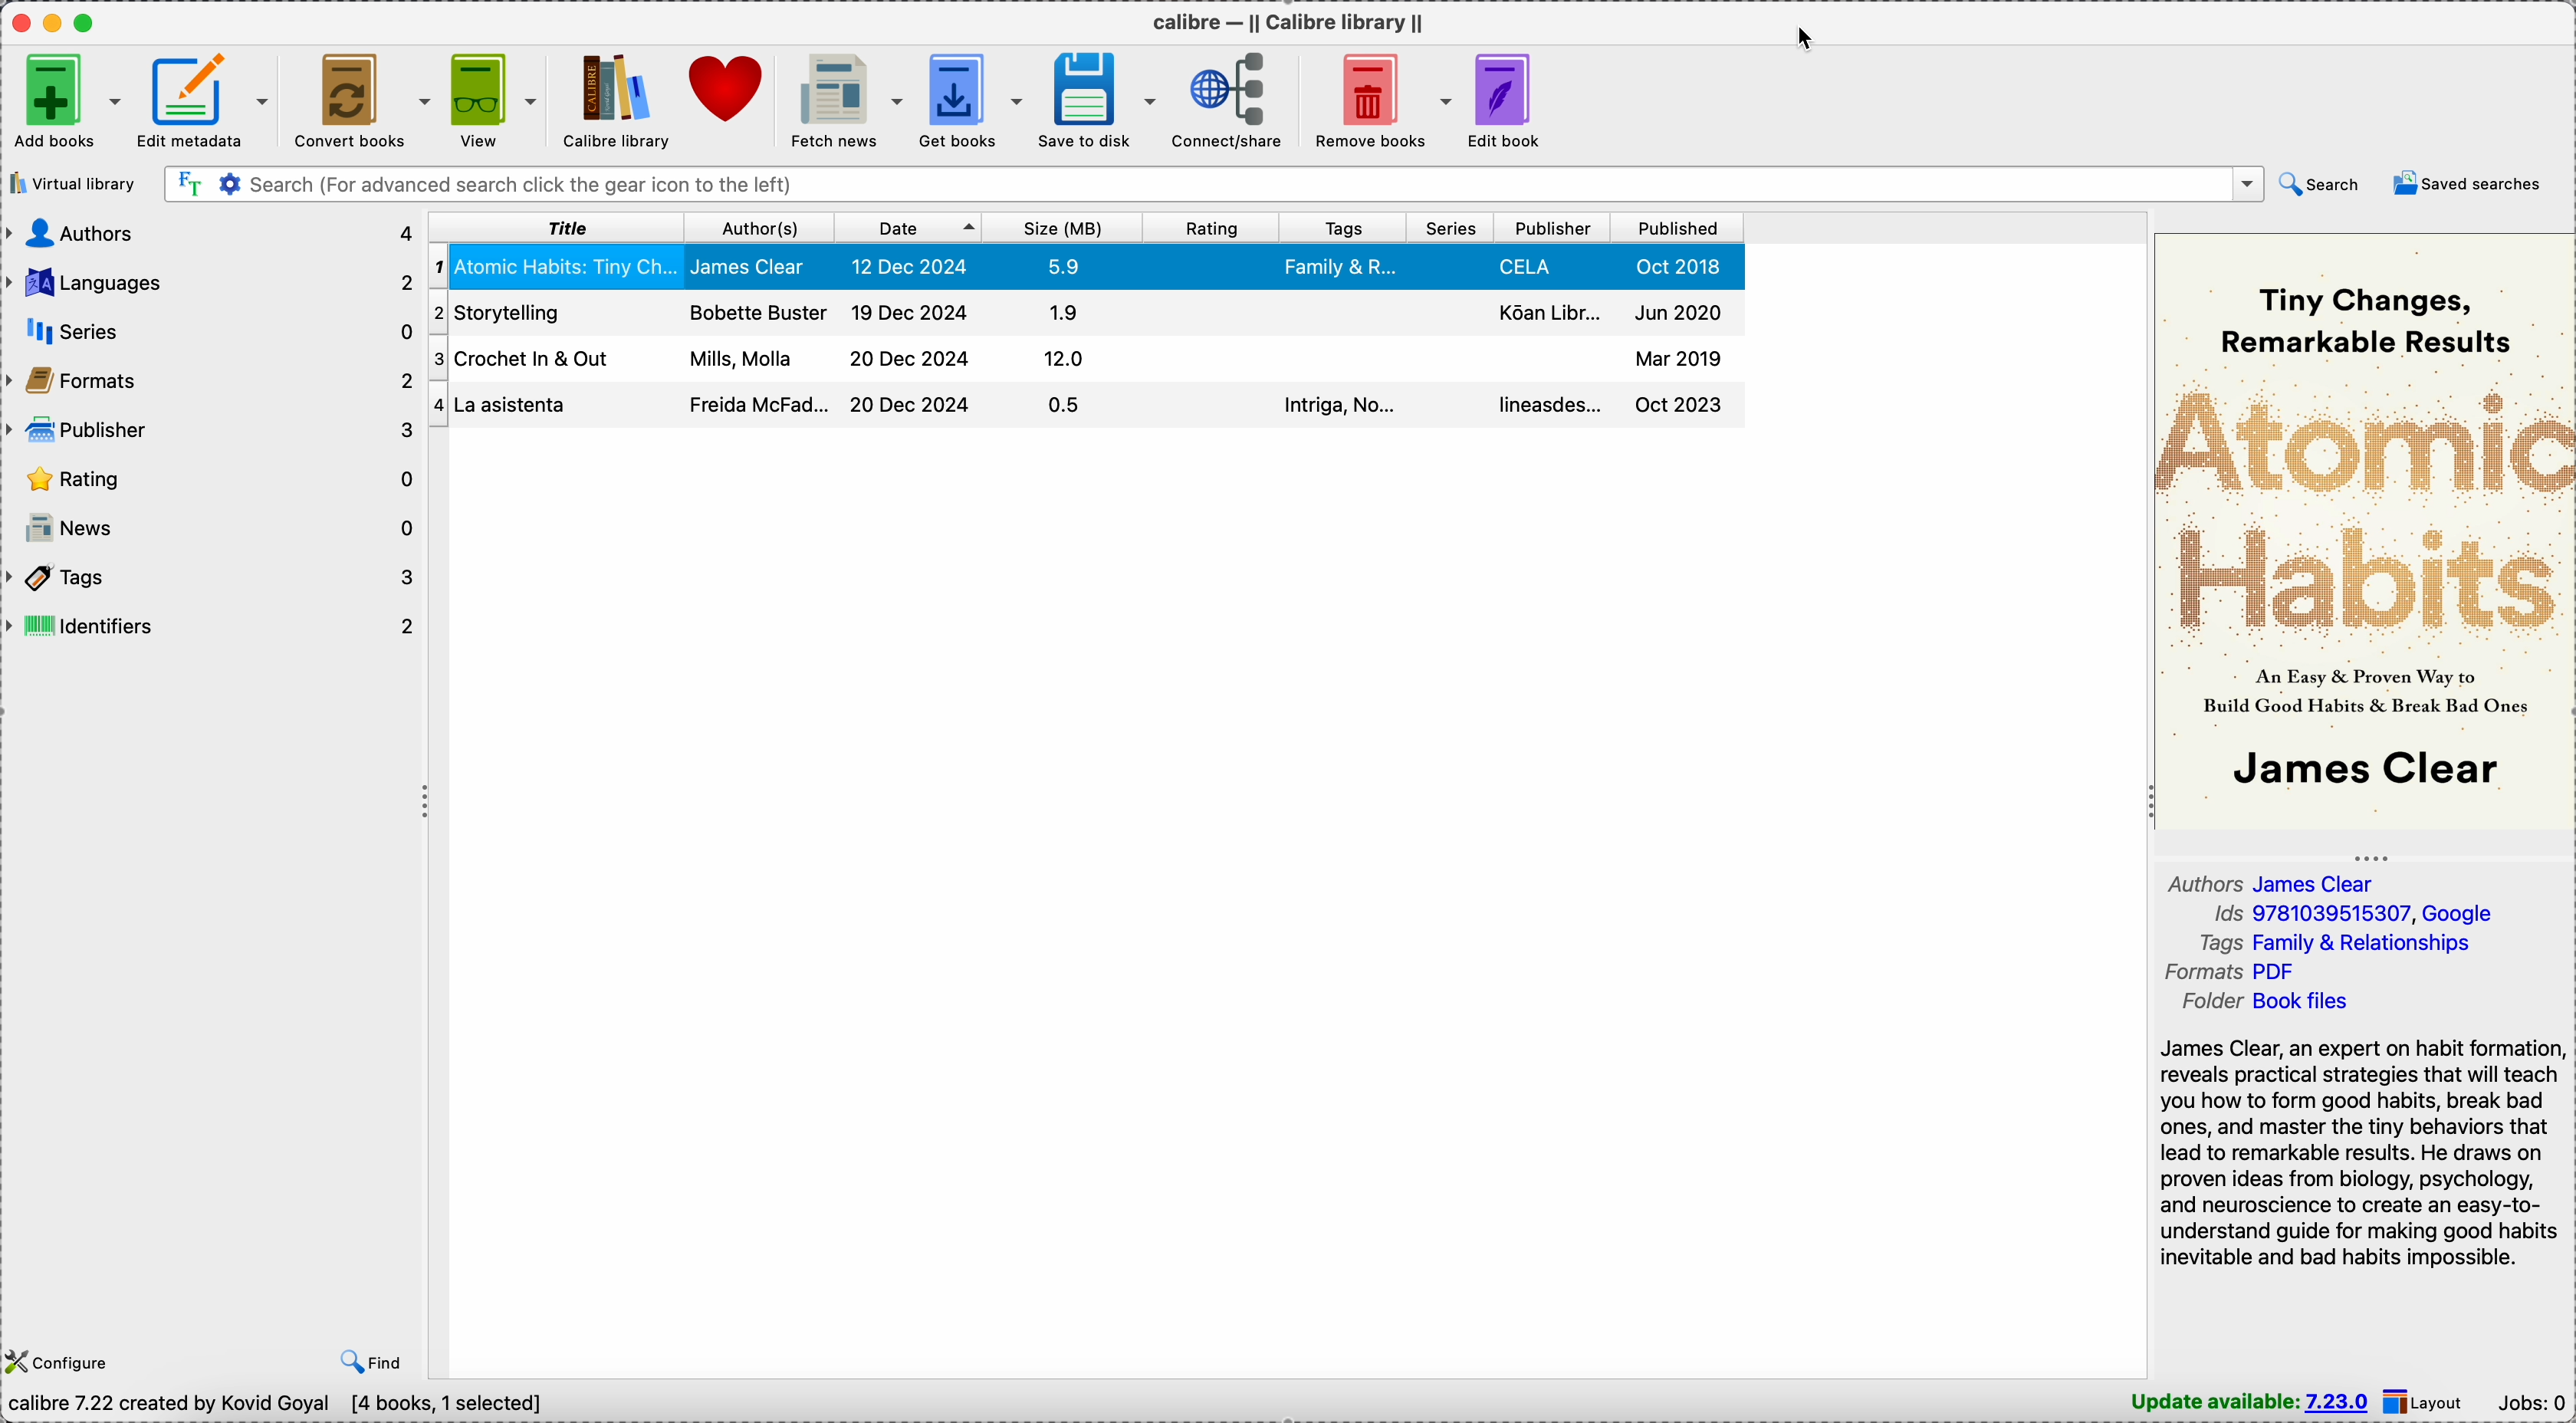 The image size is (2576, 1423). What do you see at coordinates (2465, 182) in the screenshot?
I see `saved searches` at bounding box center [2465, 182].